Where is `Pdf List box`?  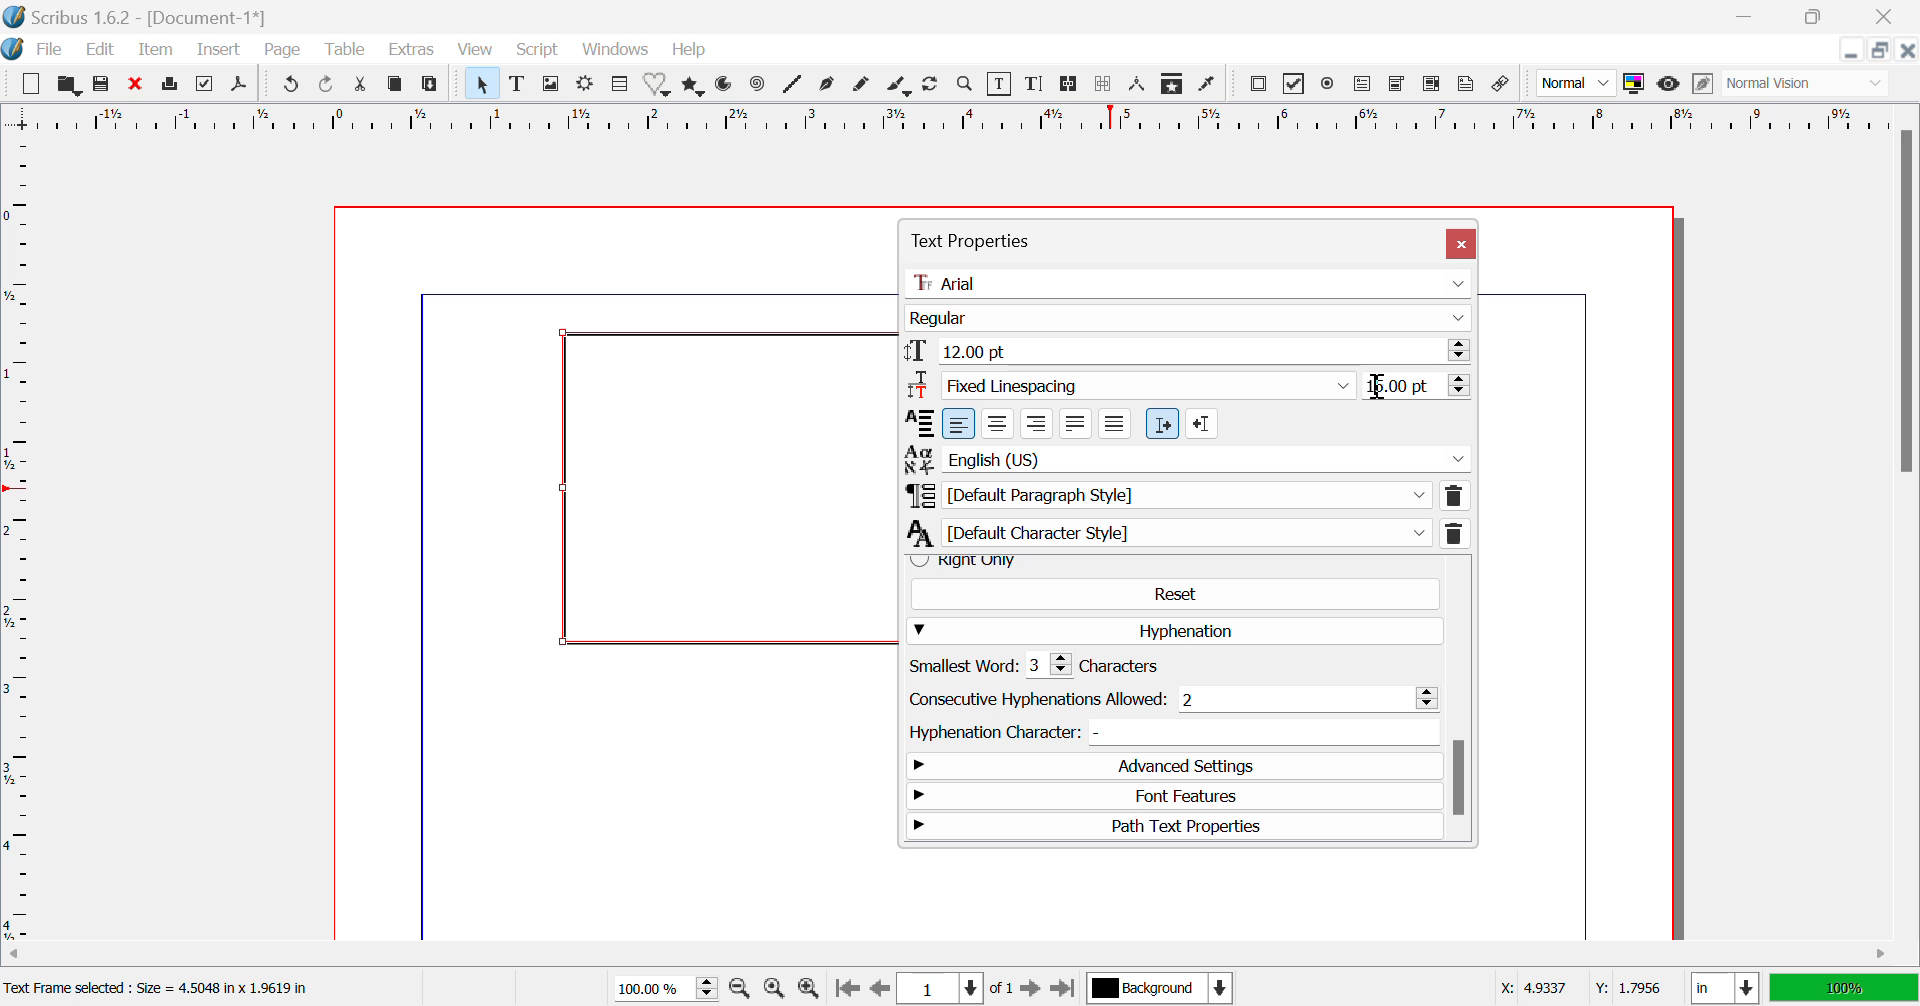 Pdf List box is located at coordinates (1429, 85).